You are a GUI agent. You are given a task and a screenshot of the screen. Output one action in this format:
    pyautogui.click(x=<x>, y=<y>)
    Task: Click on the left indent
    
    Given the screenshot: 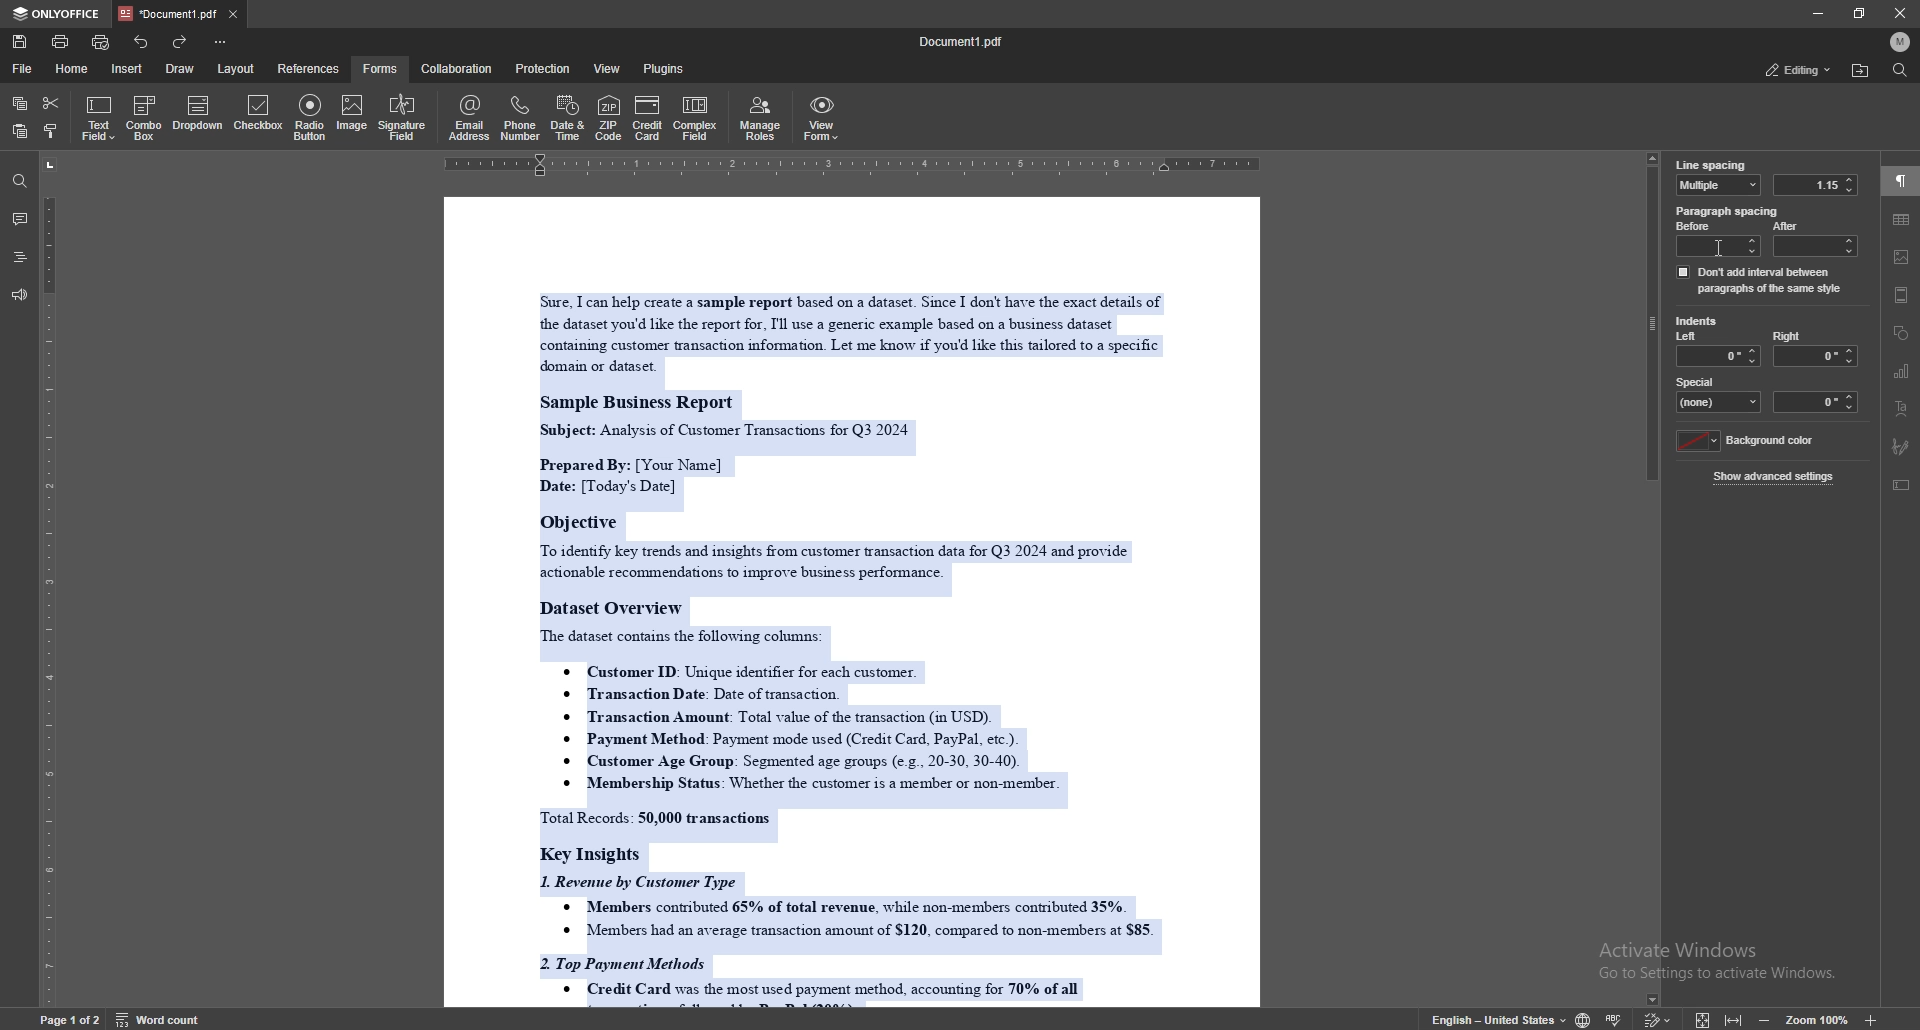 What is the action you would take?
    pyautogui.click(x=1718, y=349)
    